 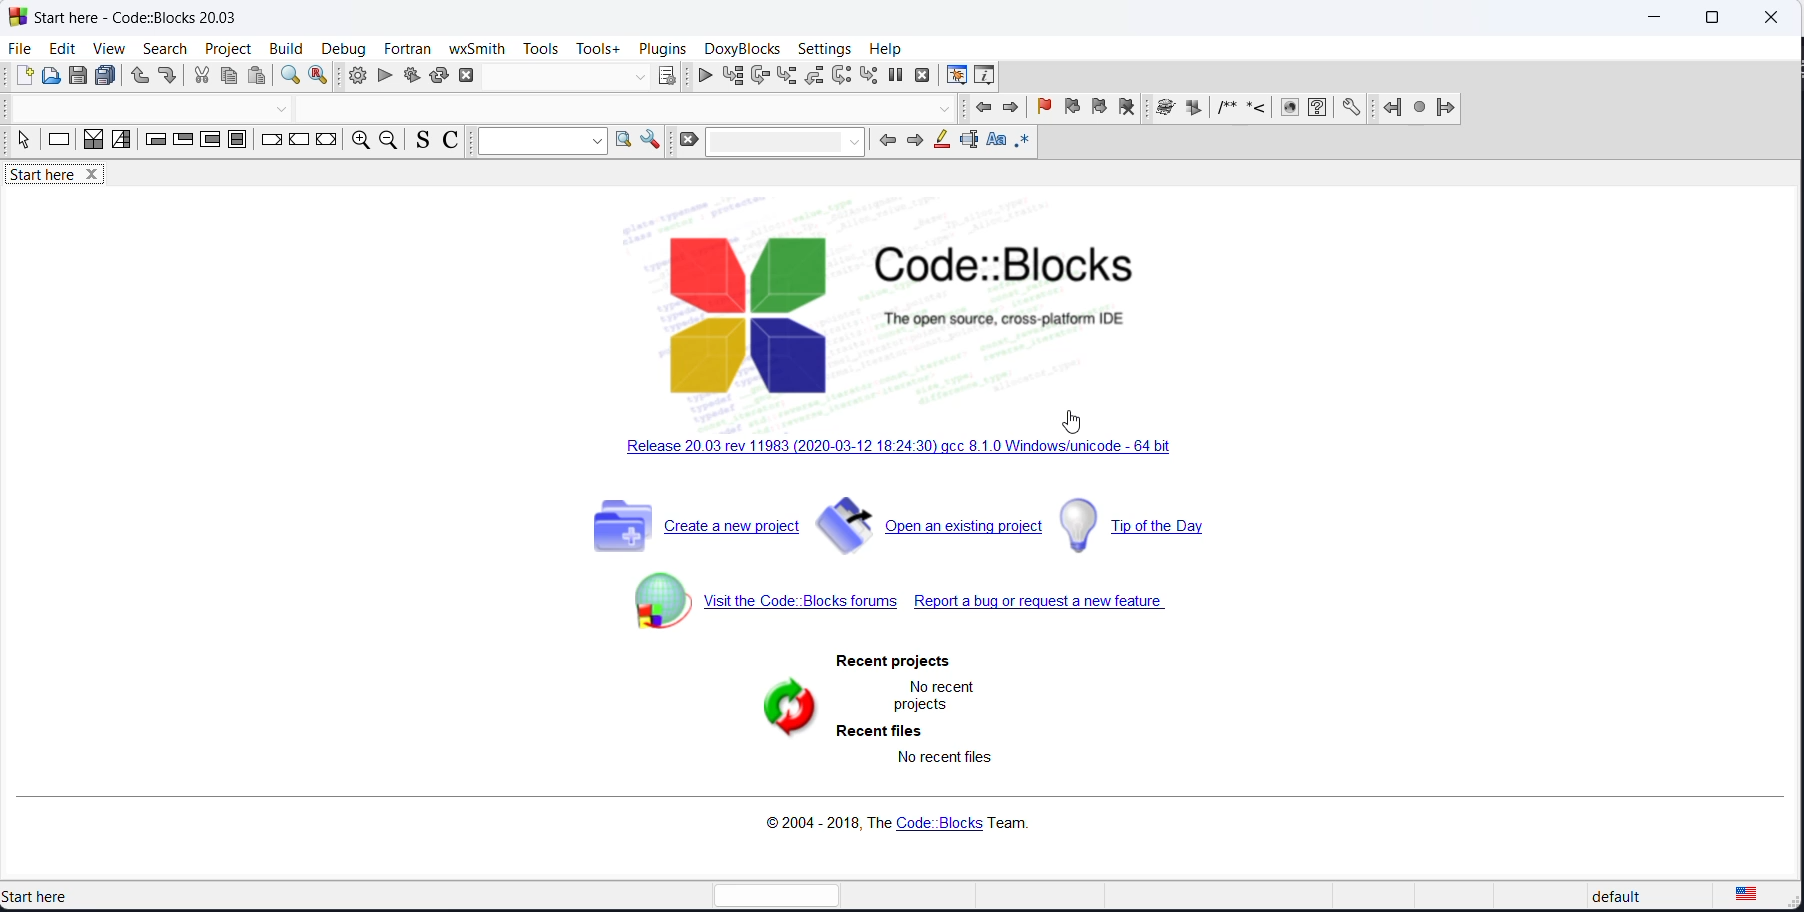 I want to click on remove bookmark, so click(x=1128, y=109).